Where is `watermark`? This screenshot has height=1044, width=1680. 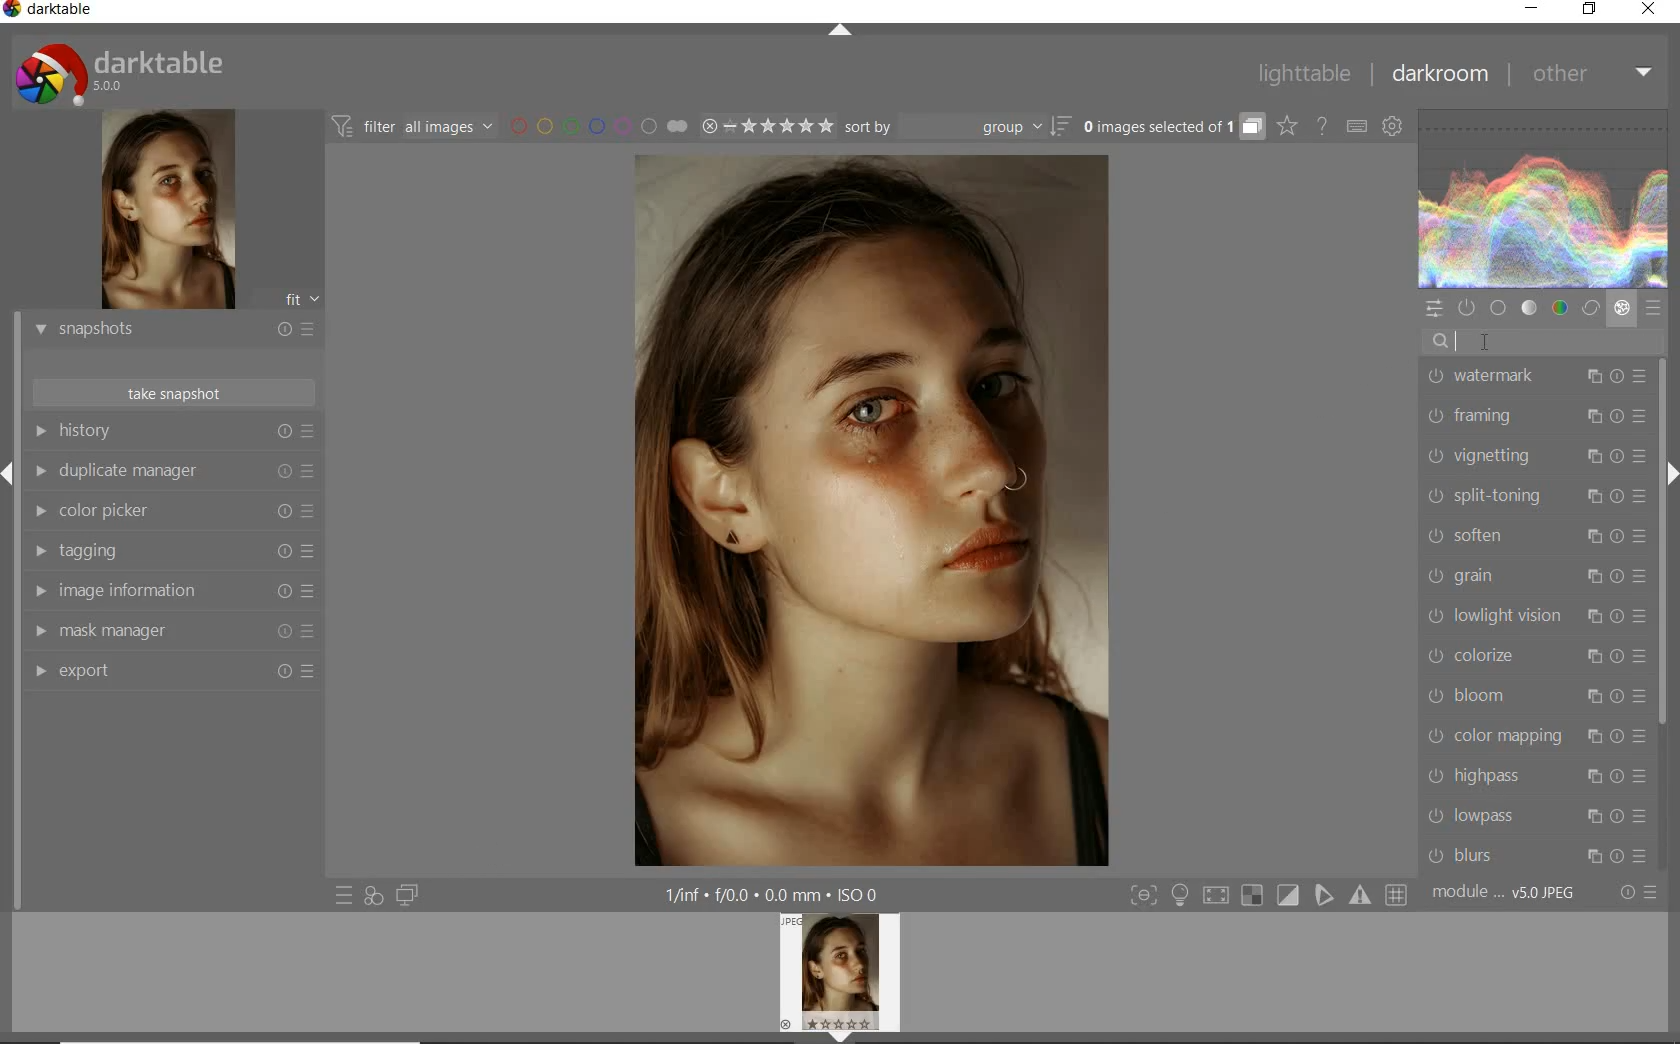
watermark is located at coordinates (1534, 378).